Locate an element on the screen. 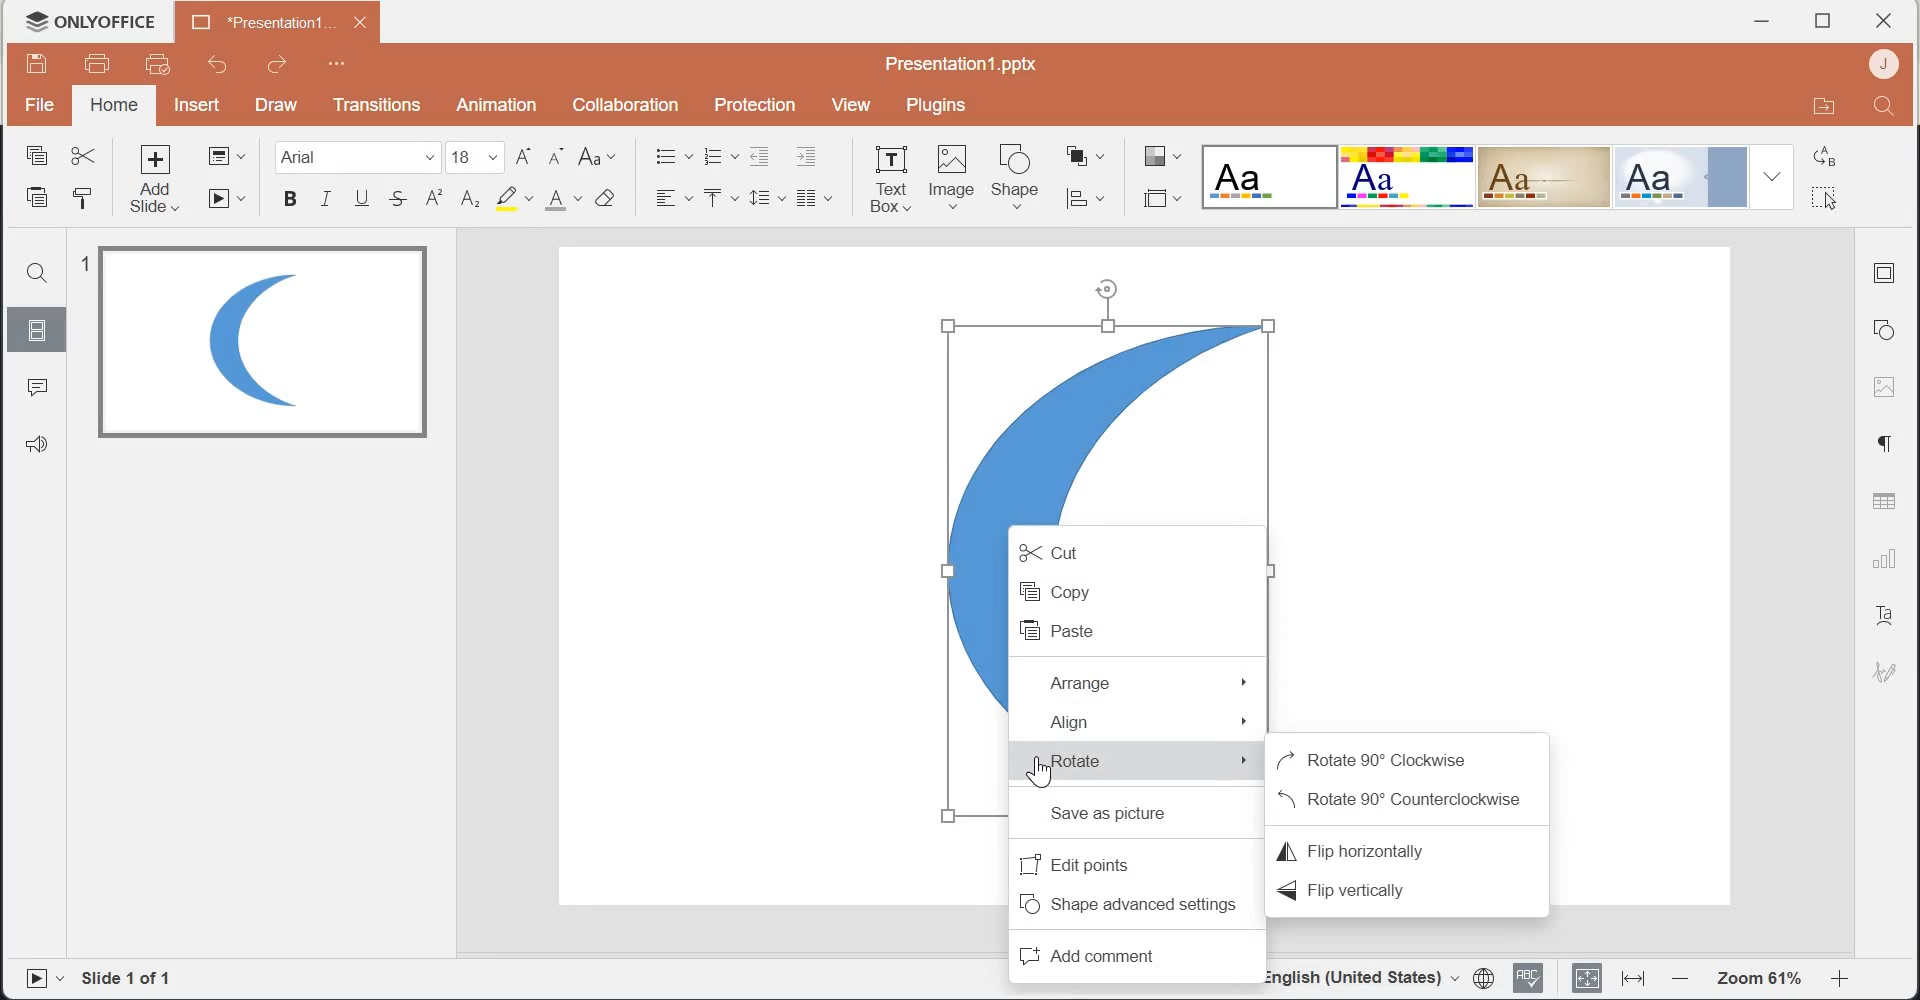 The image size is (1920, 1000). Customize Quick Access Toolbar is located at coordinates (333, 64).